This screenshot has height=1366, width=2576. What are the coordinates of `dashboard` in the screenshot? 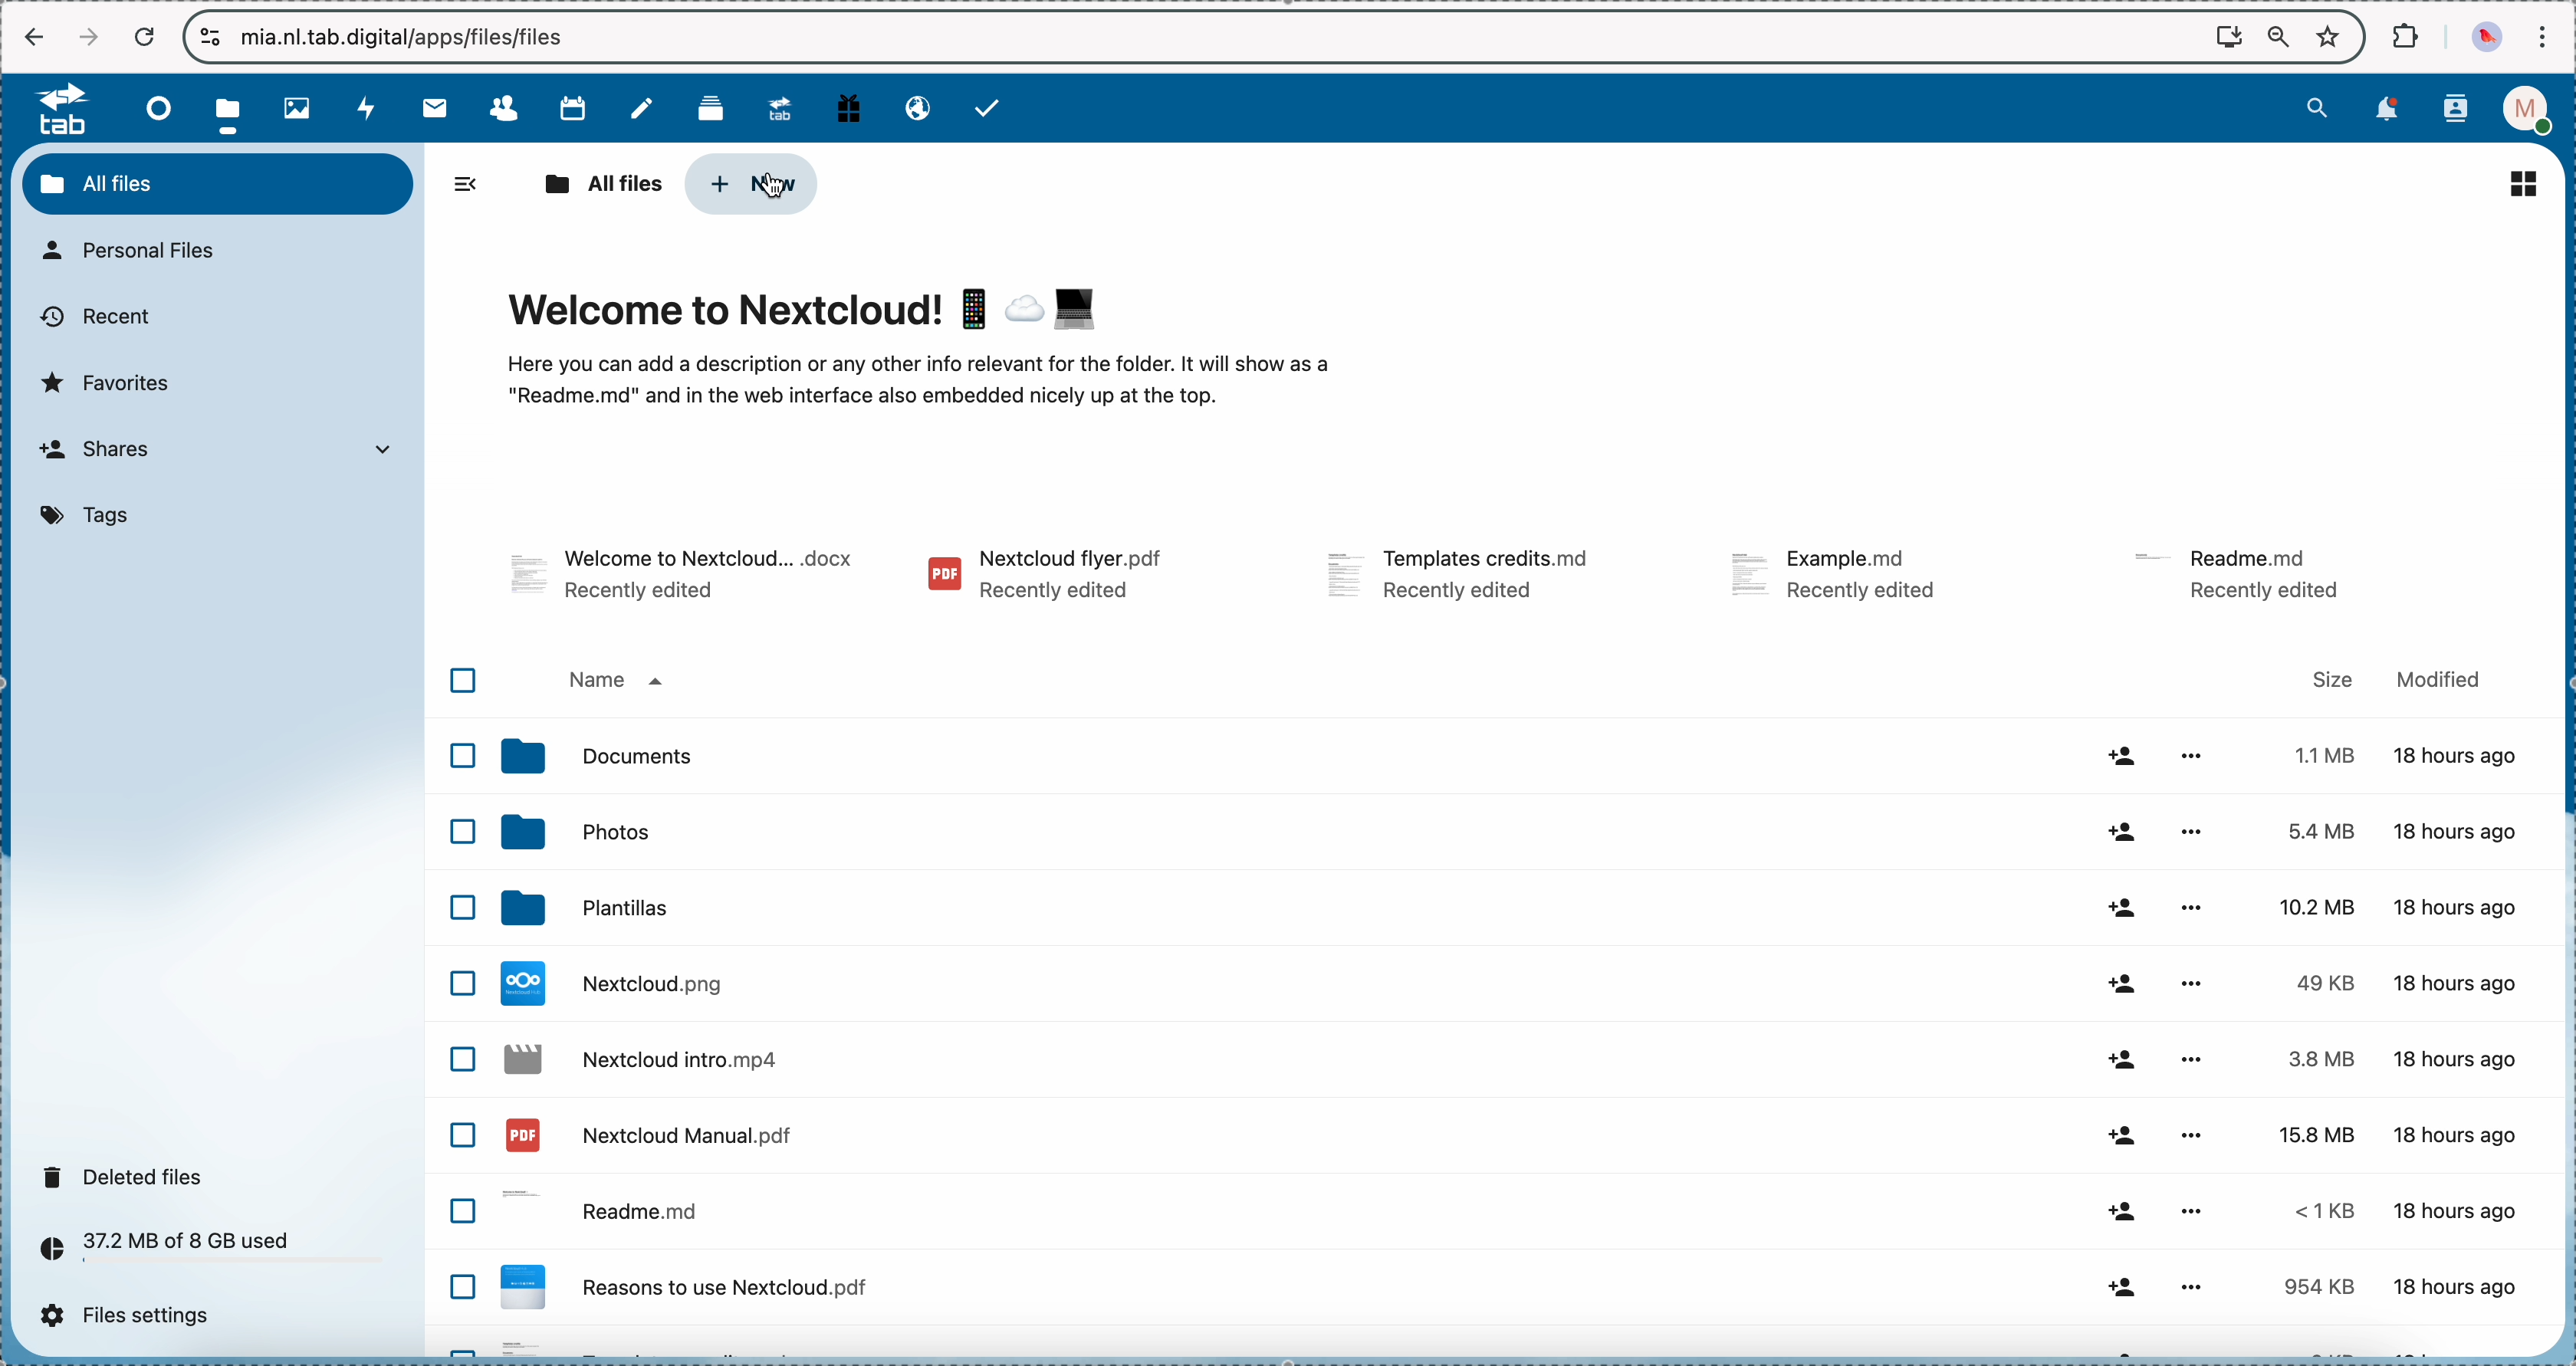 It's located at (153, 108).